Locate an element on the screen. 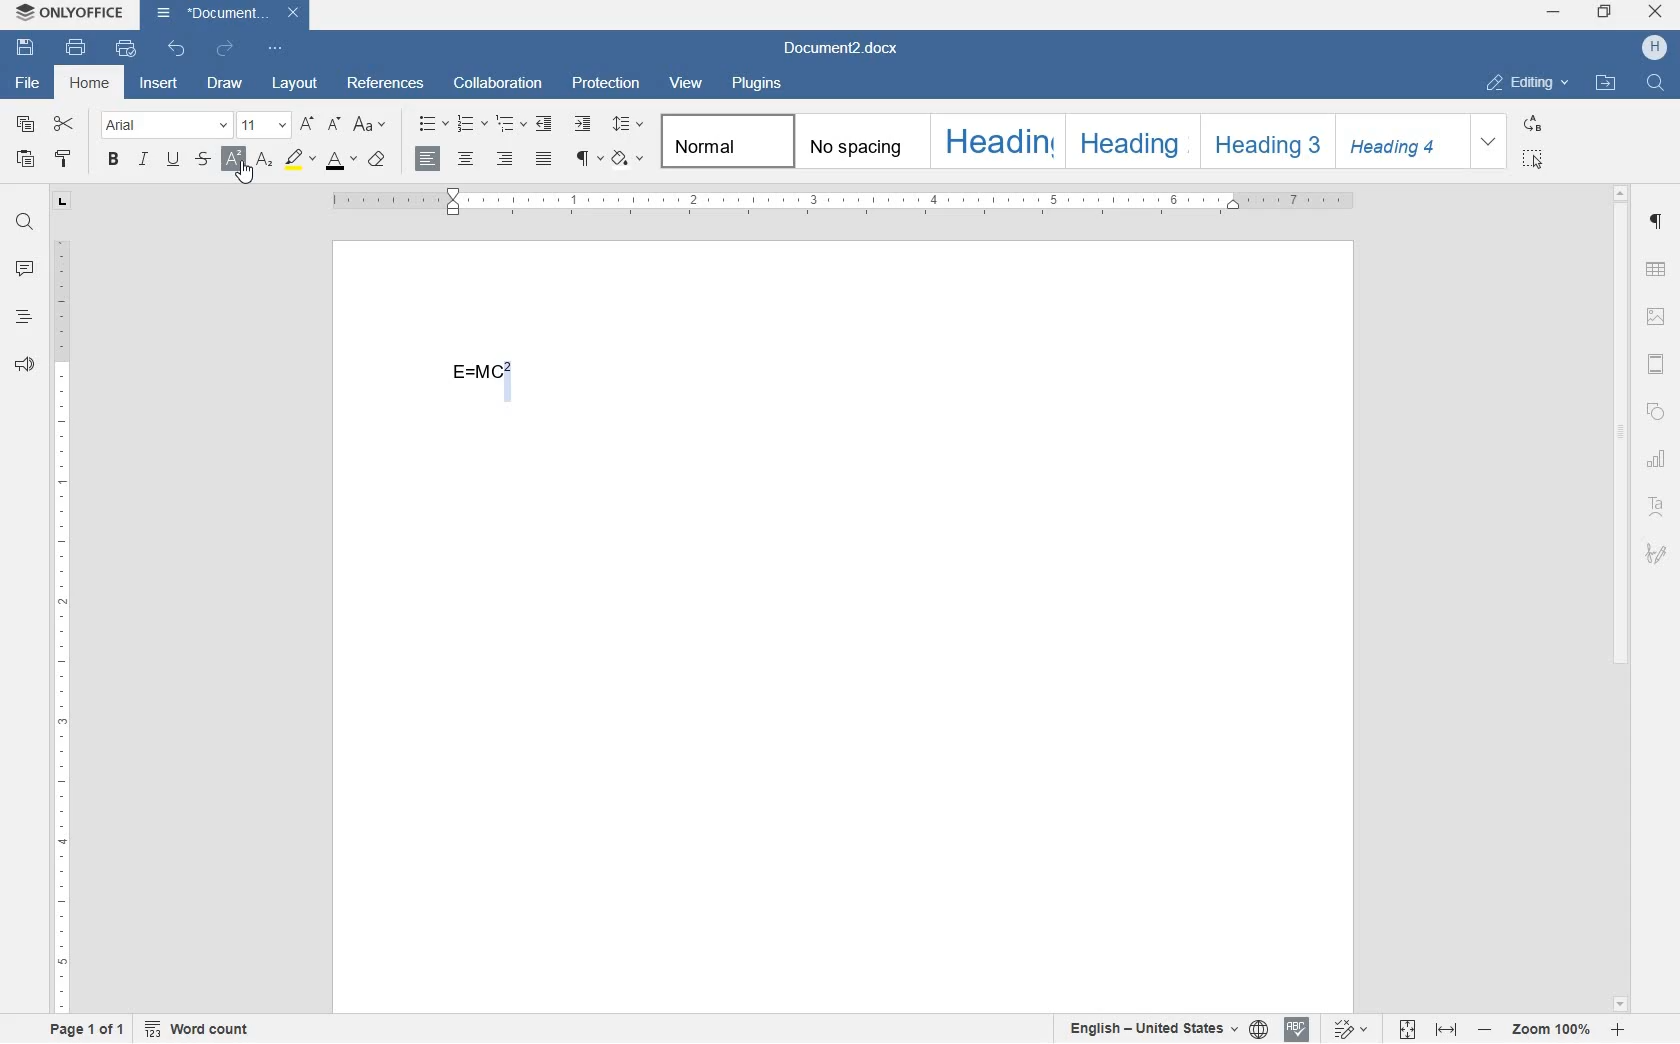  copy is located at coordinates (26, 126).